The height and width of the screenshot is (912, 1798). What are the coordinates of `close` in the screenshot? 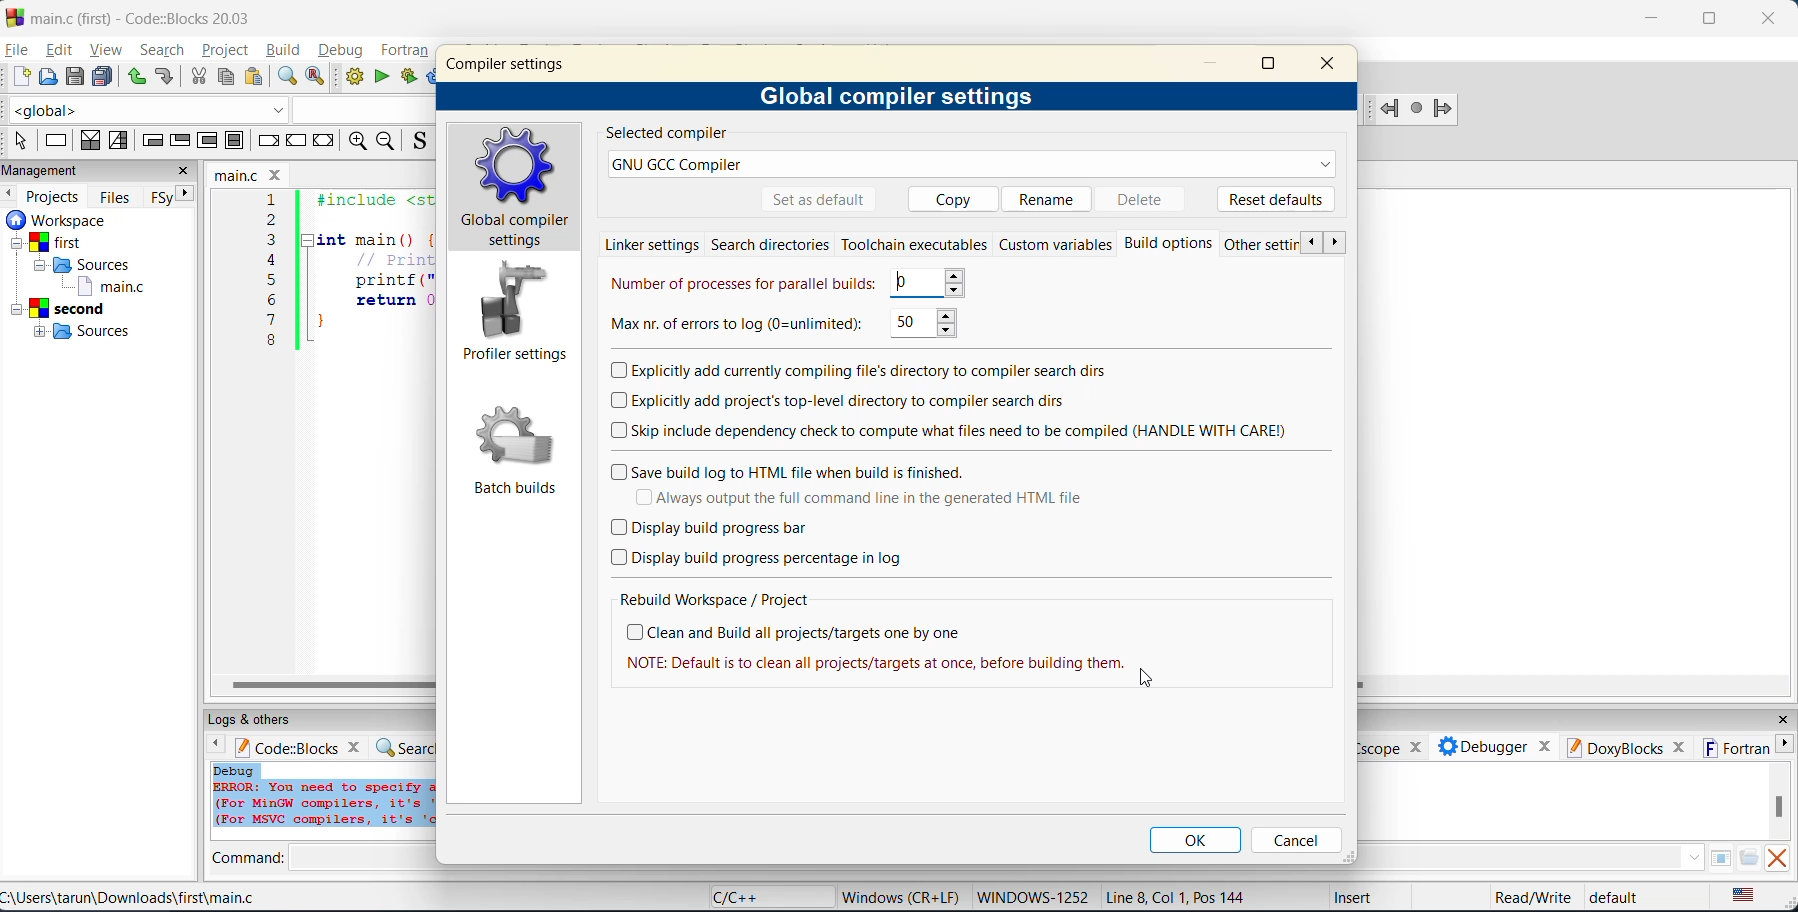 It's located at (184, 172).